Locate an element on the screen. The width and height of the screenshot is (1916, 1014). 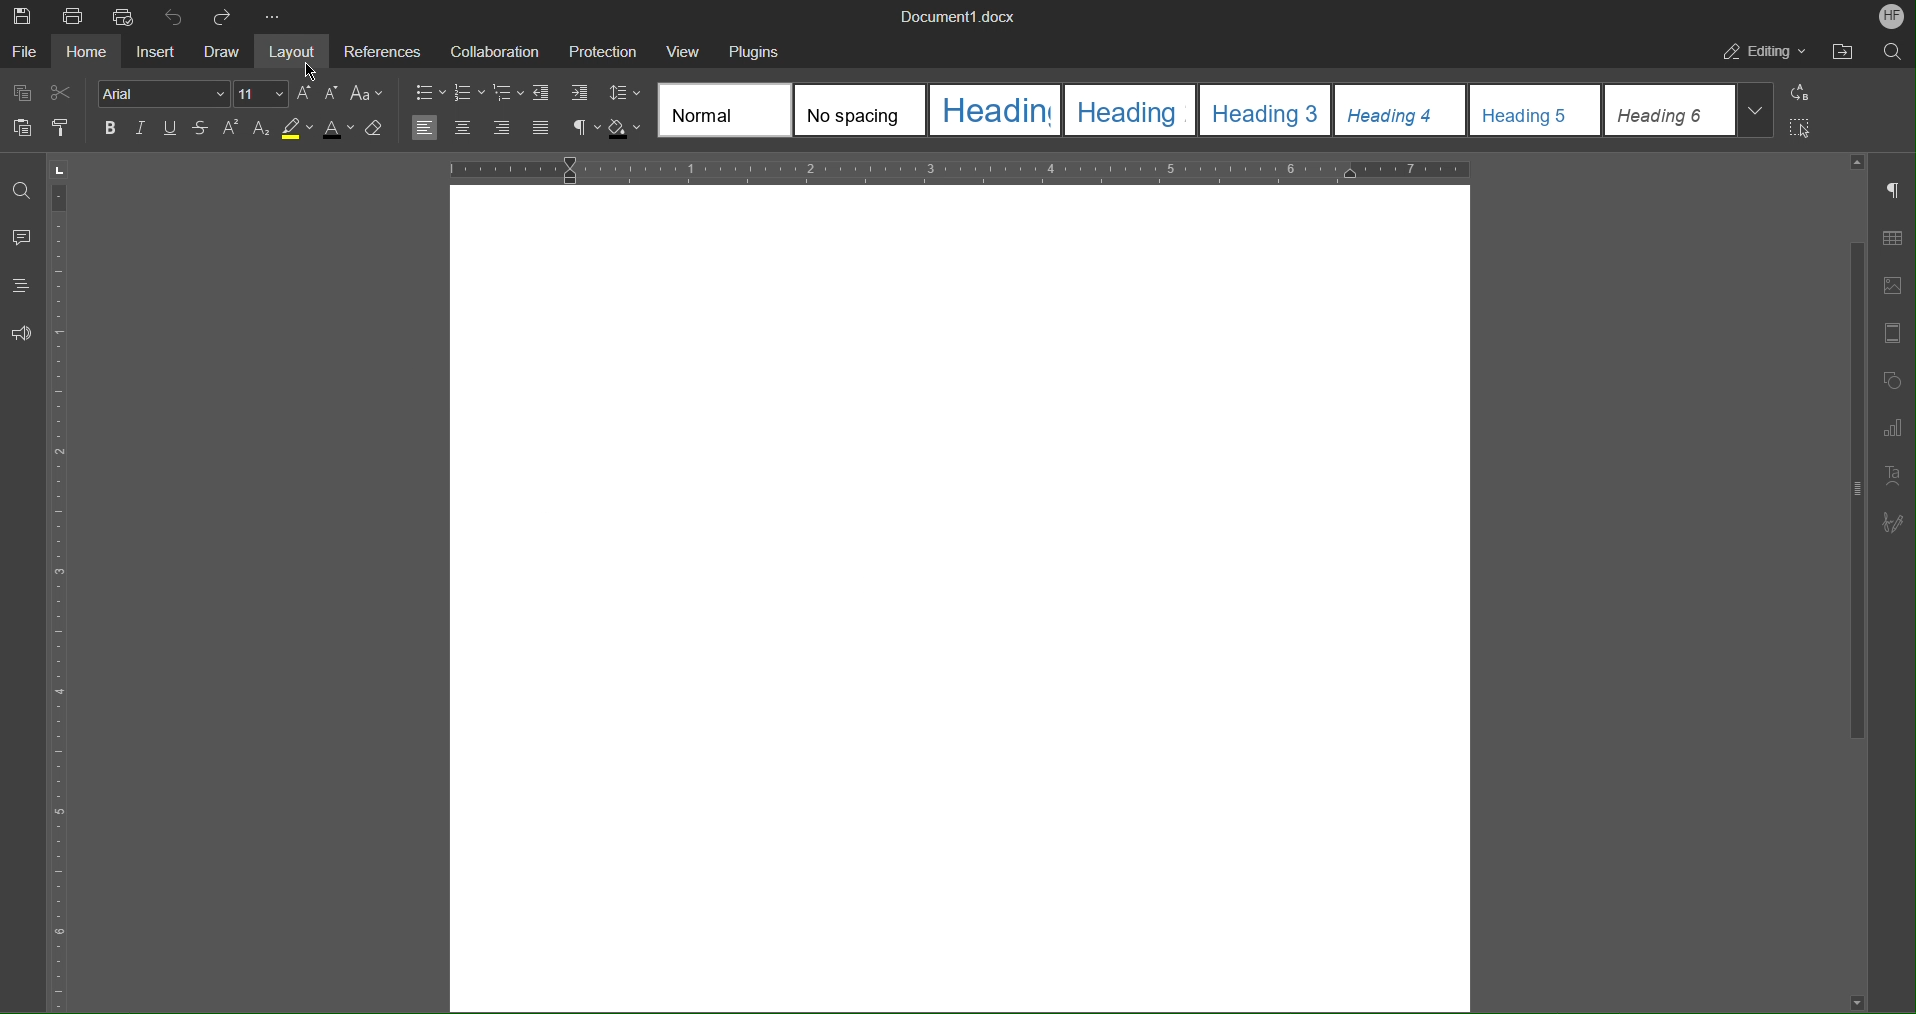
Graph Settings is located at coordinates (1892, 432).